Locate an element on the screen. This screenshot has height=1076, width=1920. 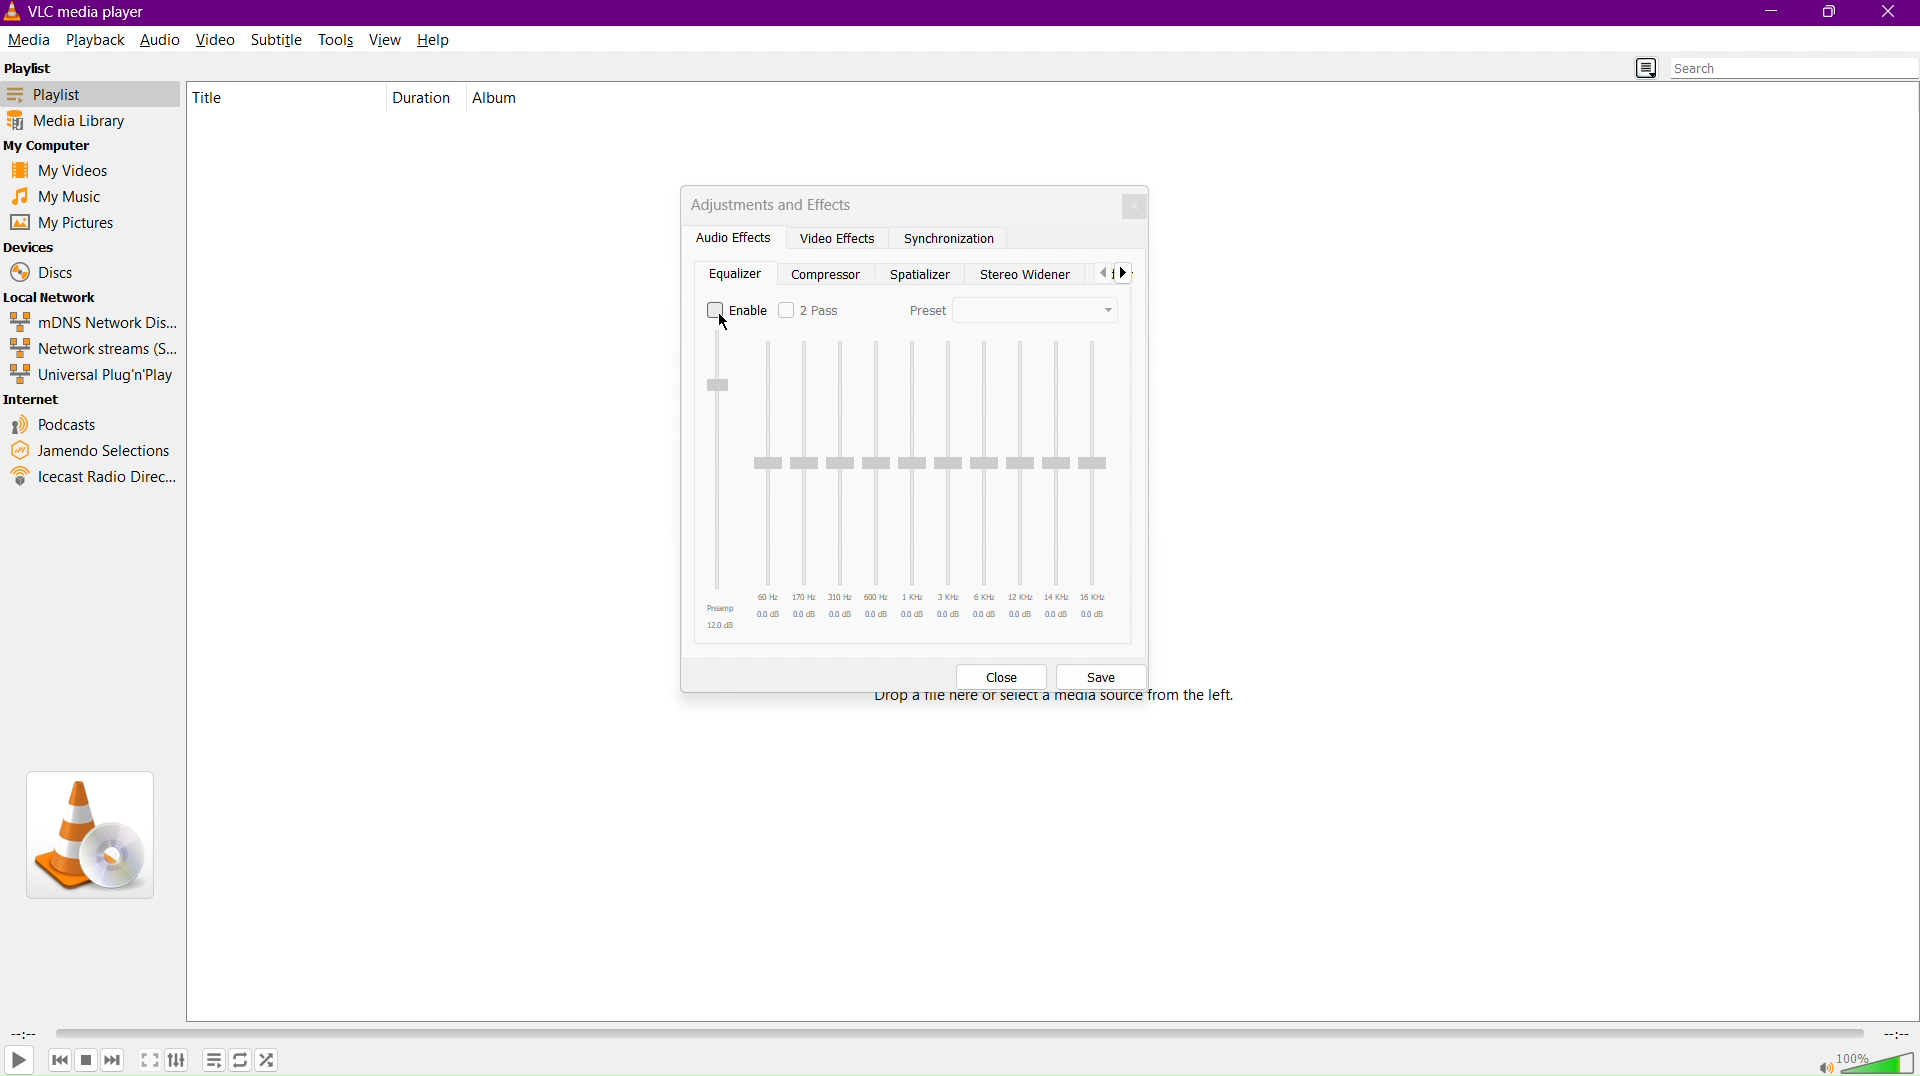
14 KHz is located at coordinates (1055, 480).